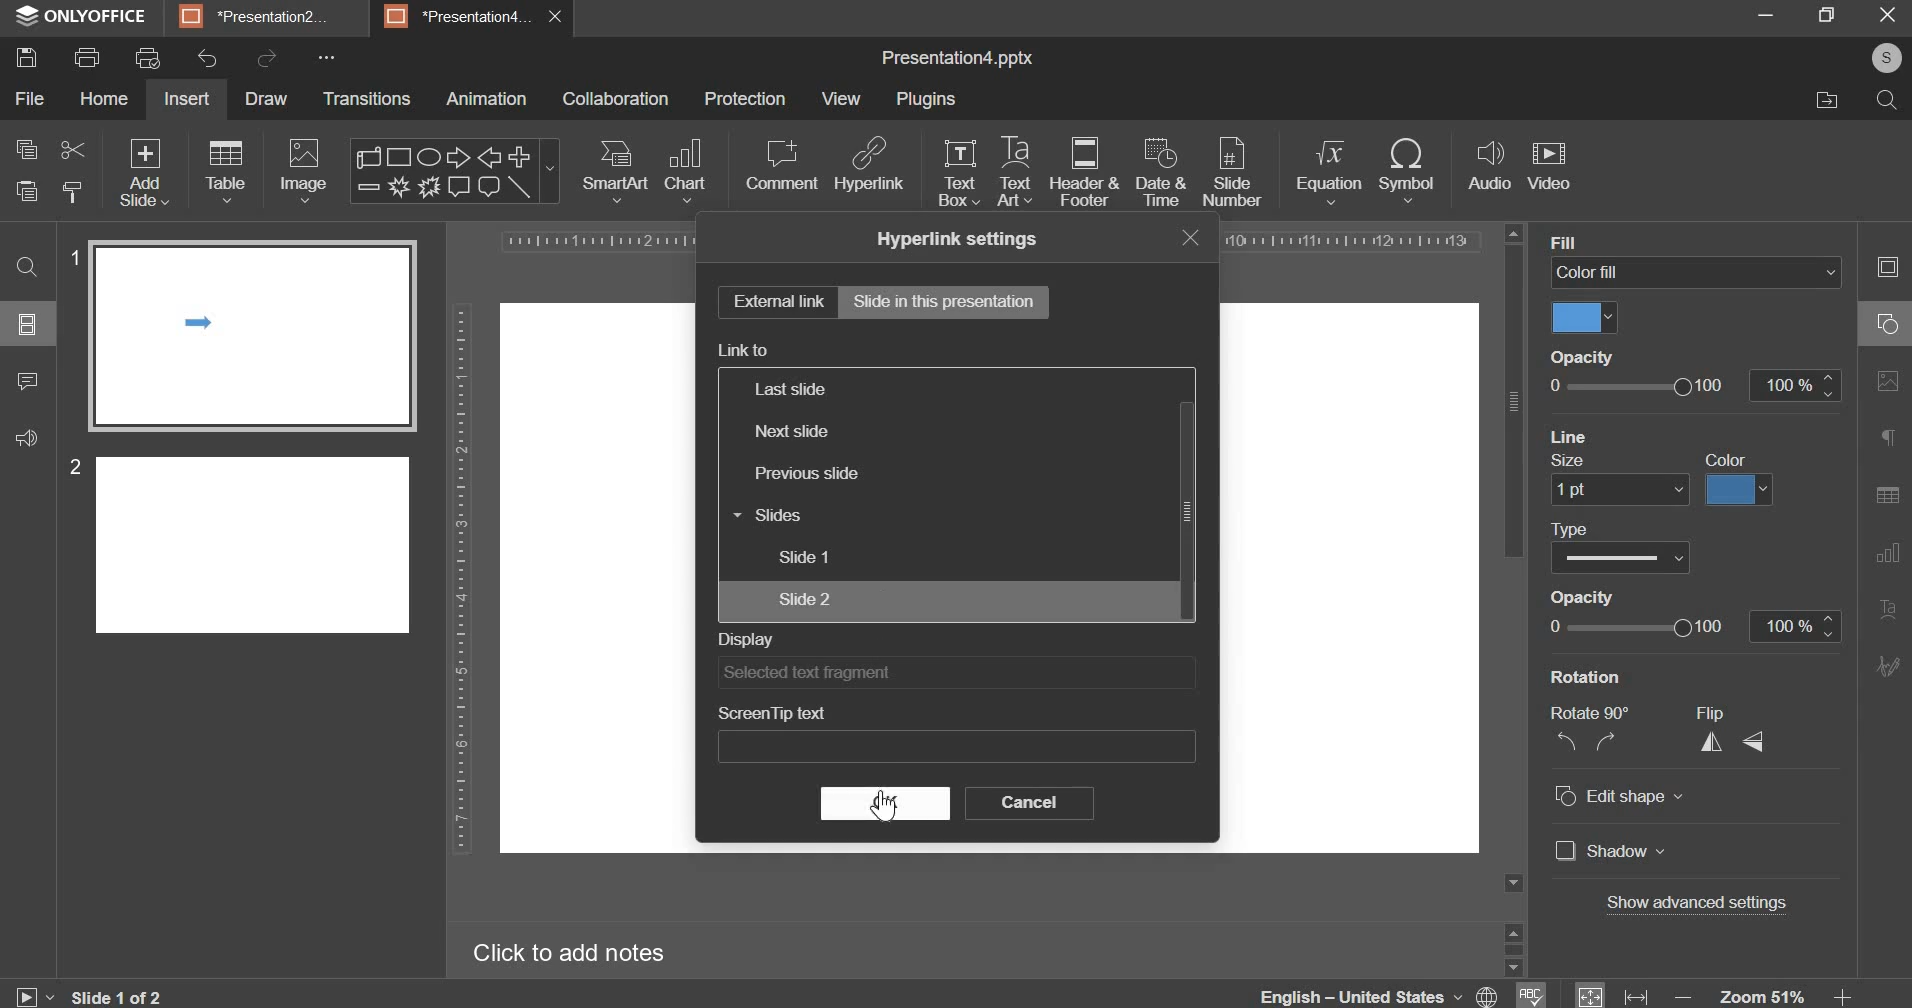 This screenshot has height=1008, width=1912. What do you see at coordinates (1329, 171) in the screenshot?
I see `equation` at bounding box center [1329, 171].